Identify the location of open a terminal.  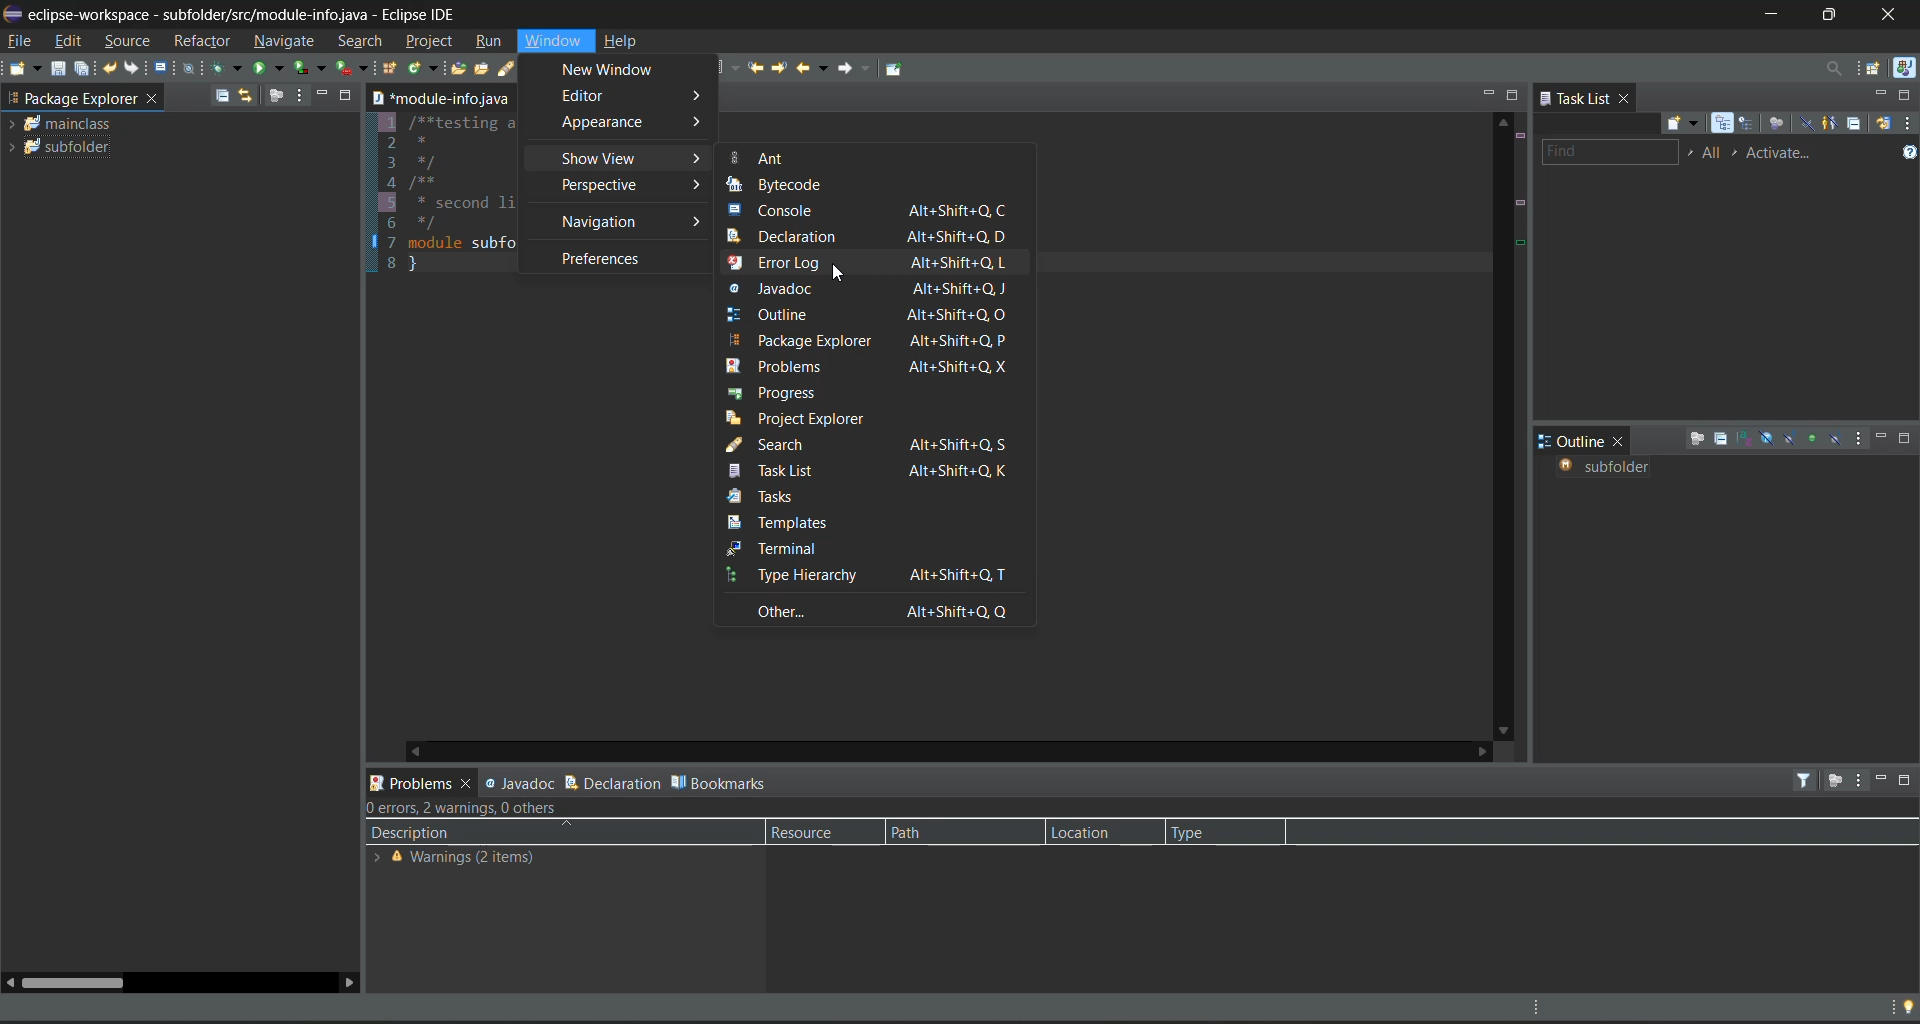
(161, 68).